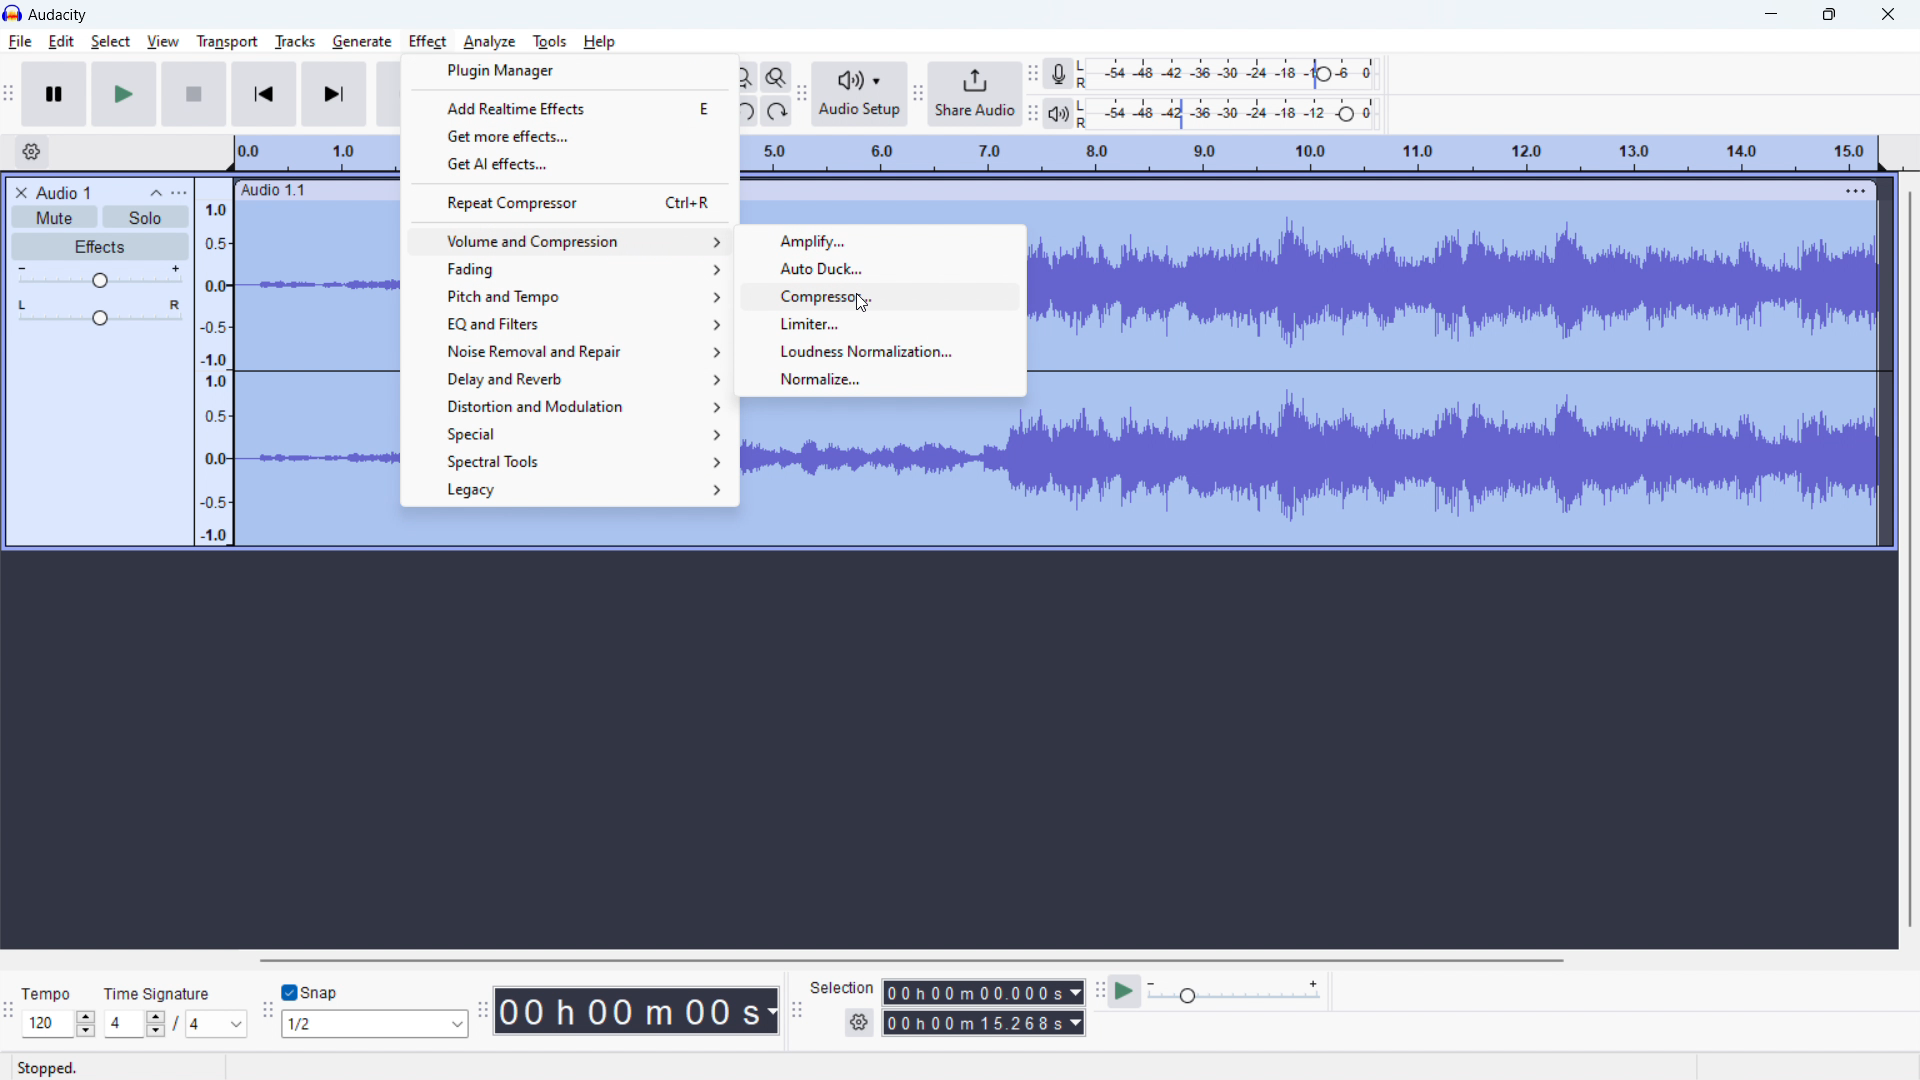 Image resolution: width=1920 pixels, height=1080 pixels. I want to click on skip to end, so click(336, 95).